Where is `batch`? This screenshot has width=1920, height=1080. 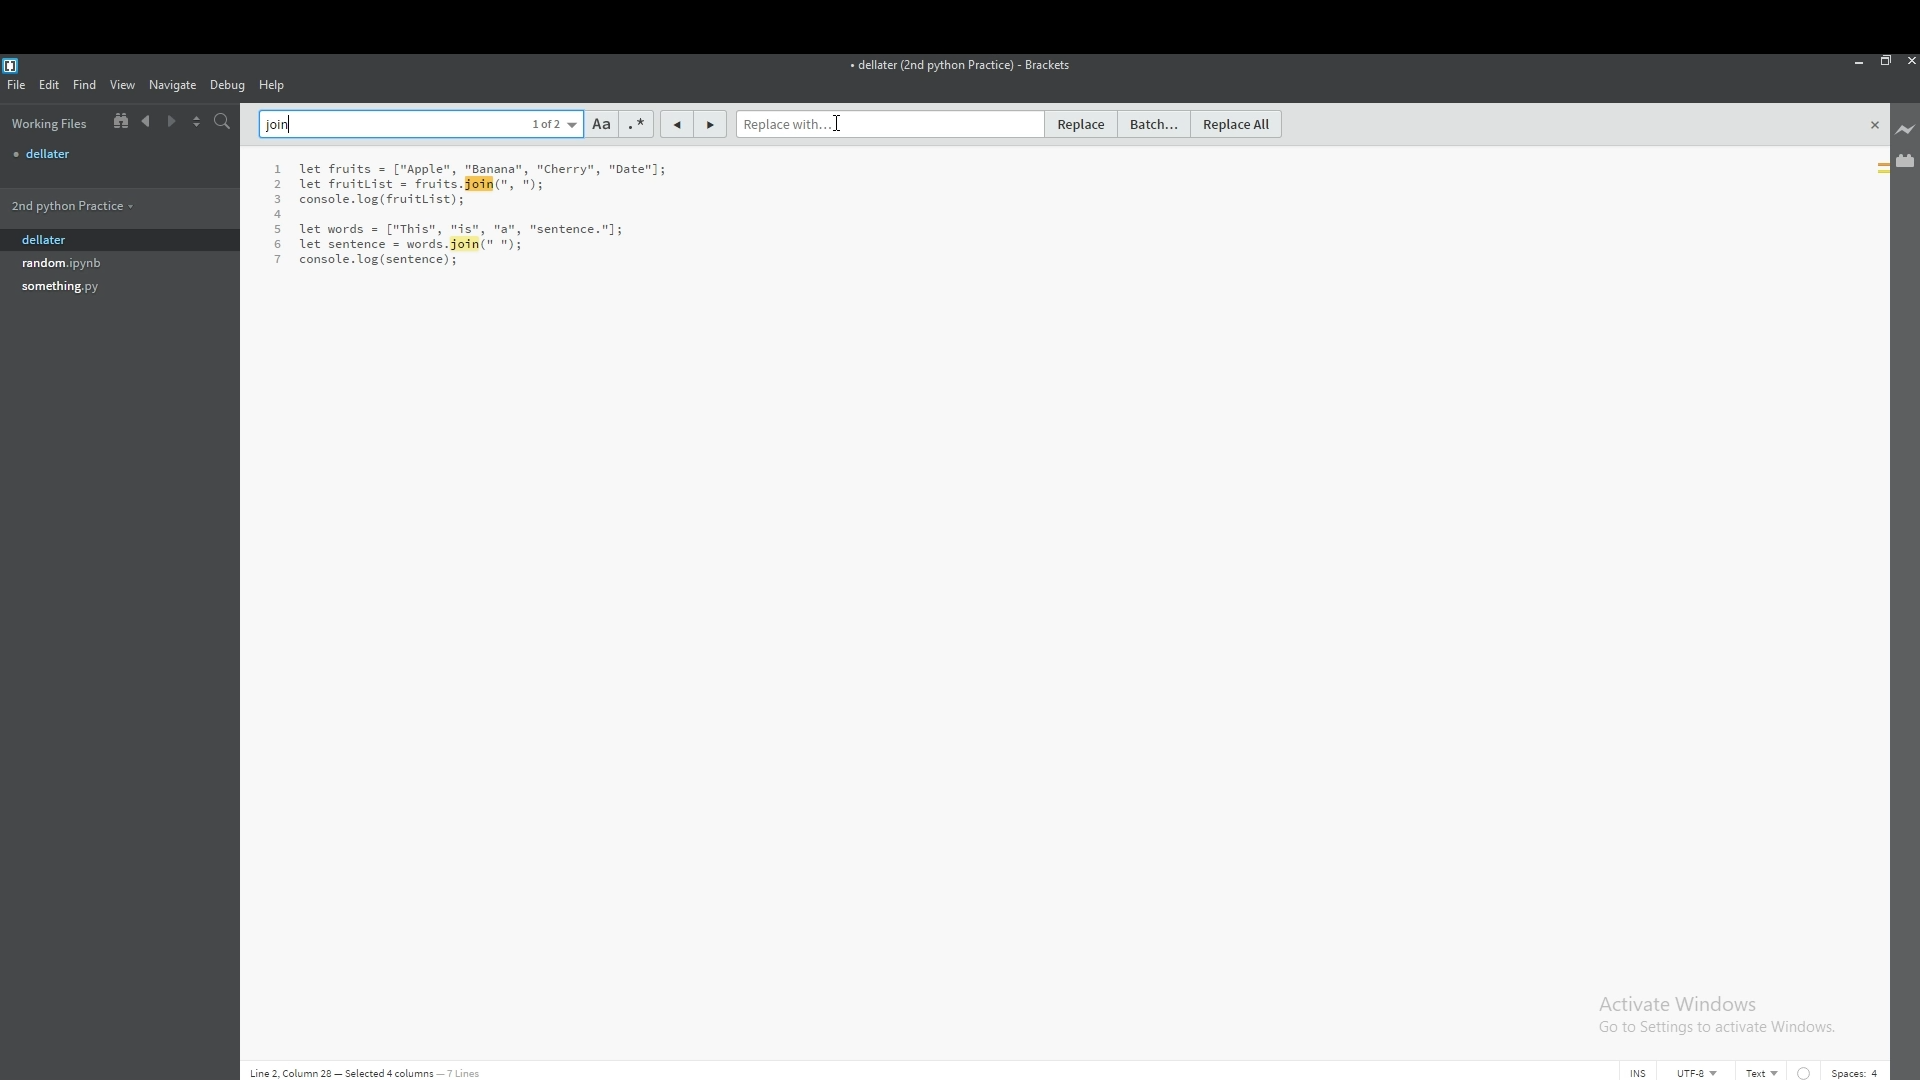
batch is located at coordinates (1156, 125).